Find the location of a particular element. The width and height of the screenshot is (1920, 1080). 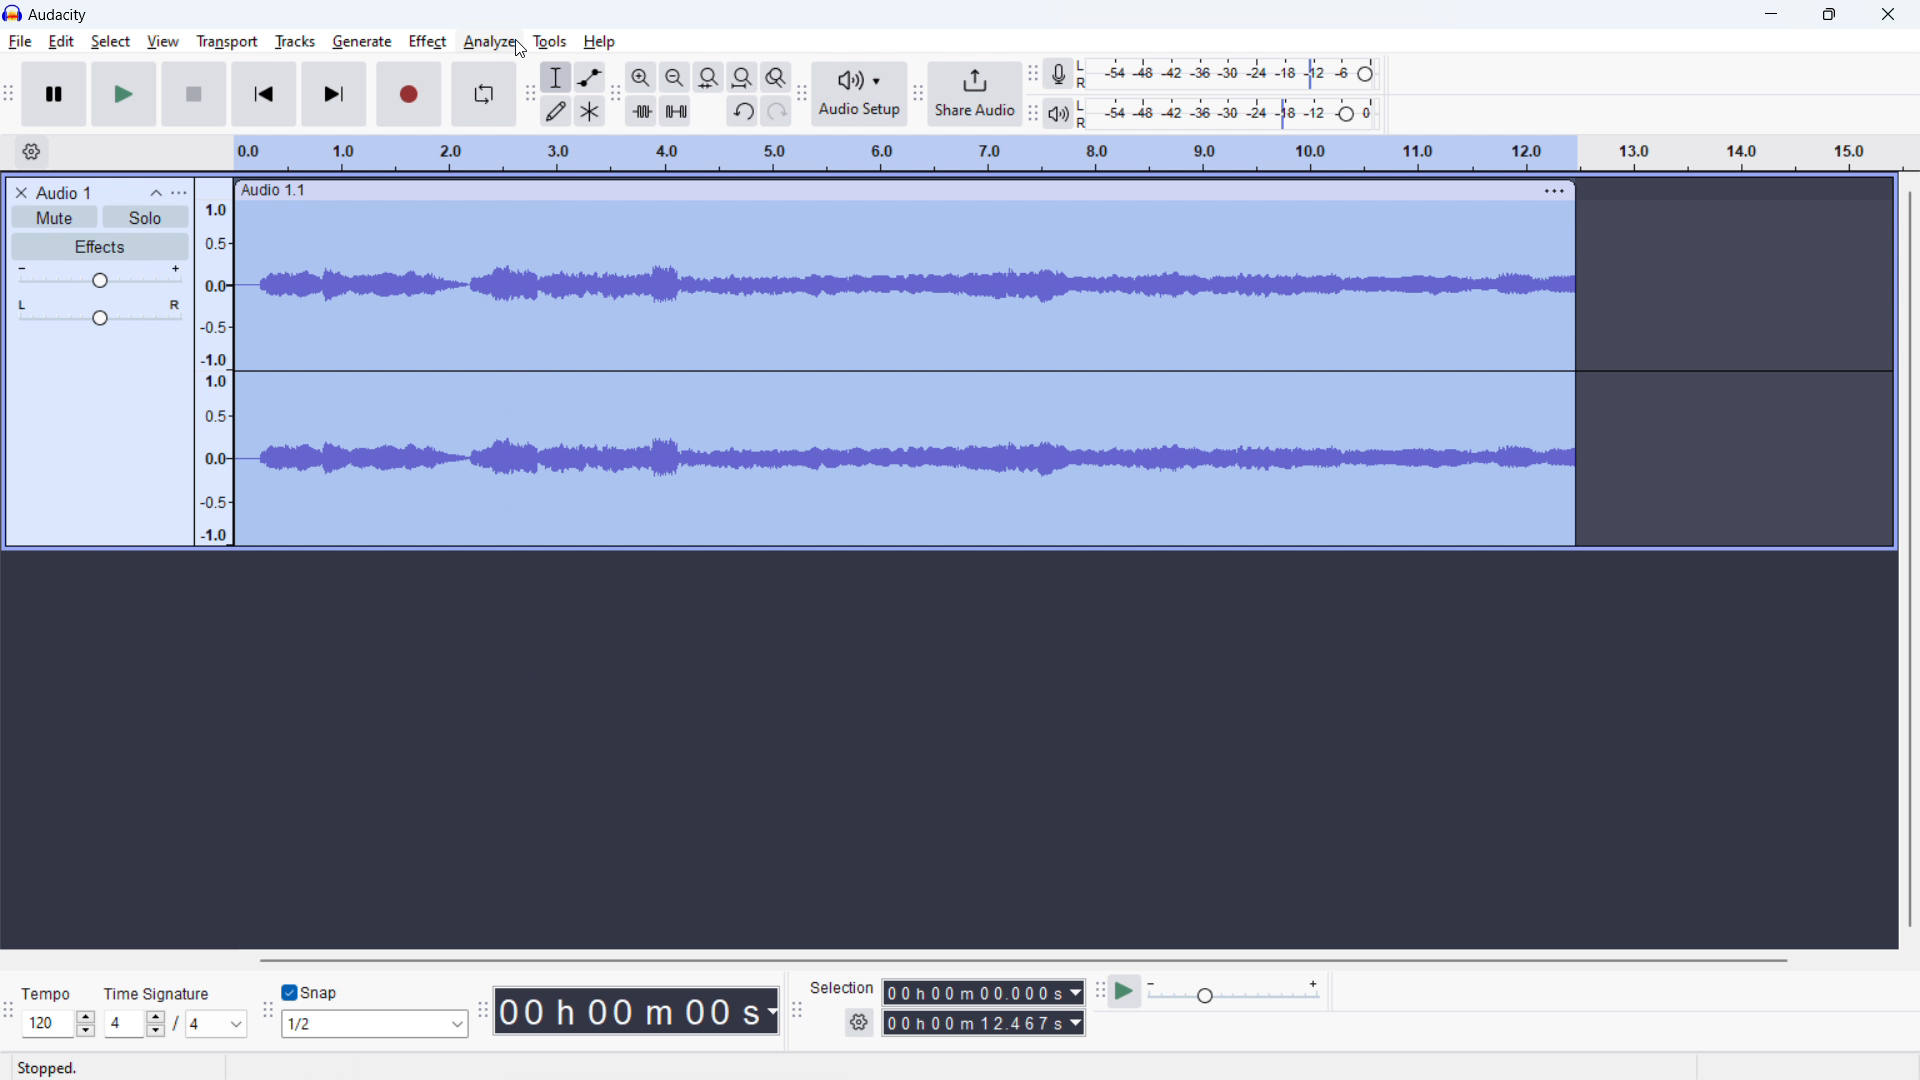

fit project to width is located at coordinates (743, 77).